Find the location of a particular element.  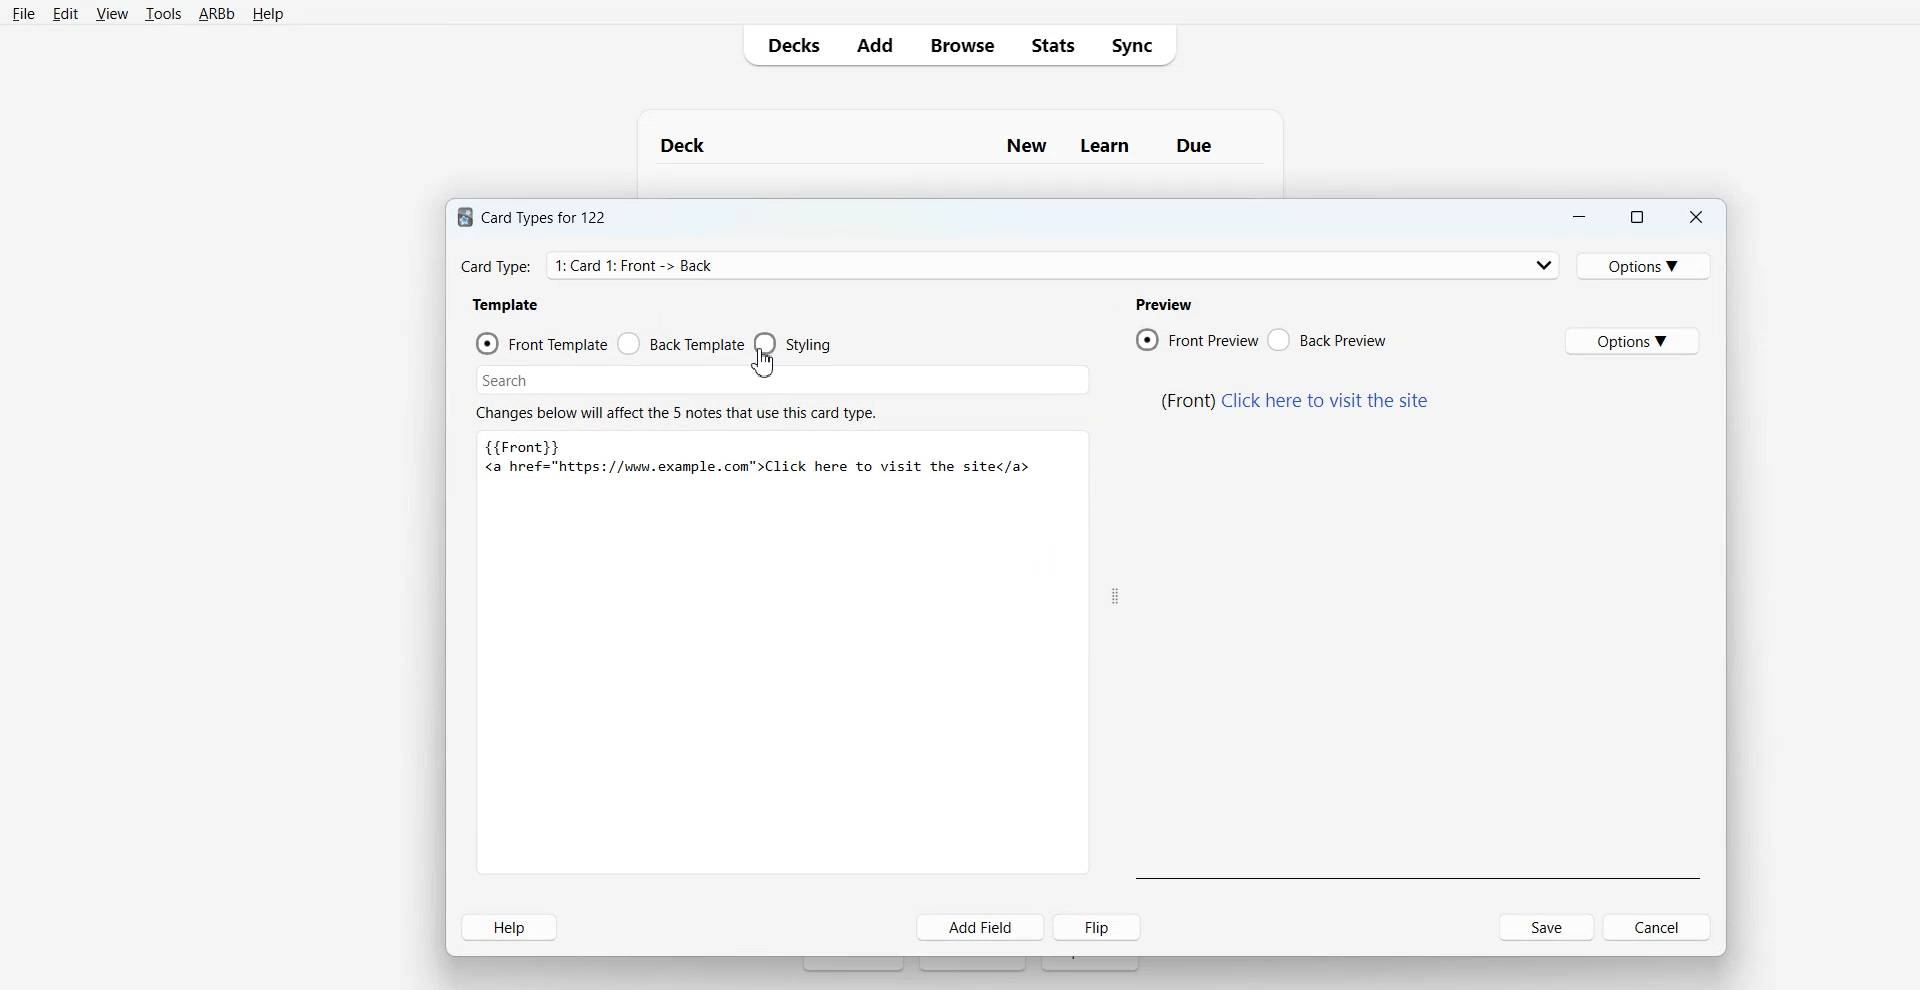

Card Type is located at coordinates (1006, 266).